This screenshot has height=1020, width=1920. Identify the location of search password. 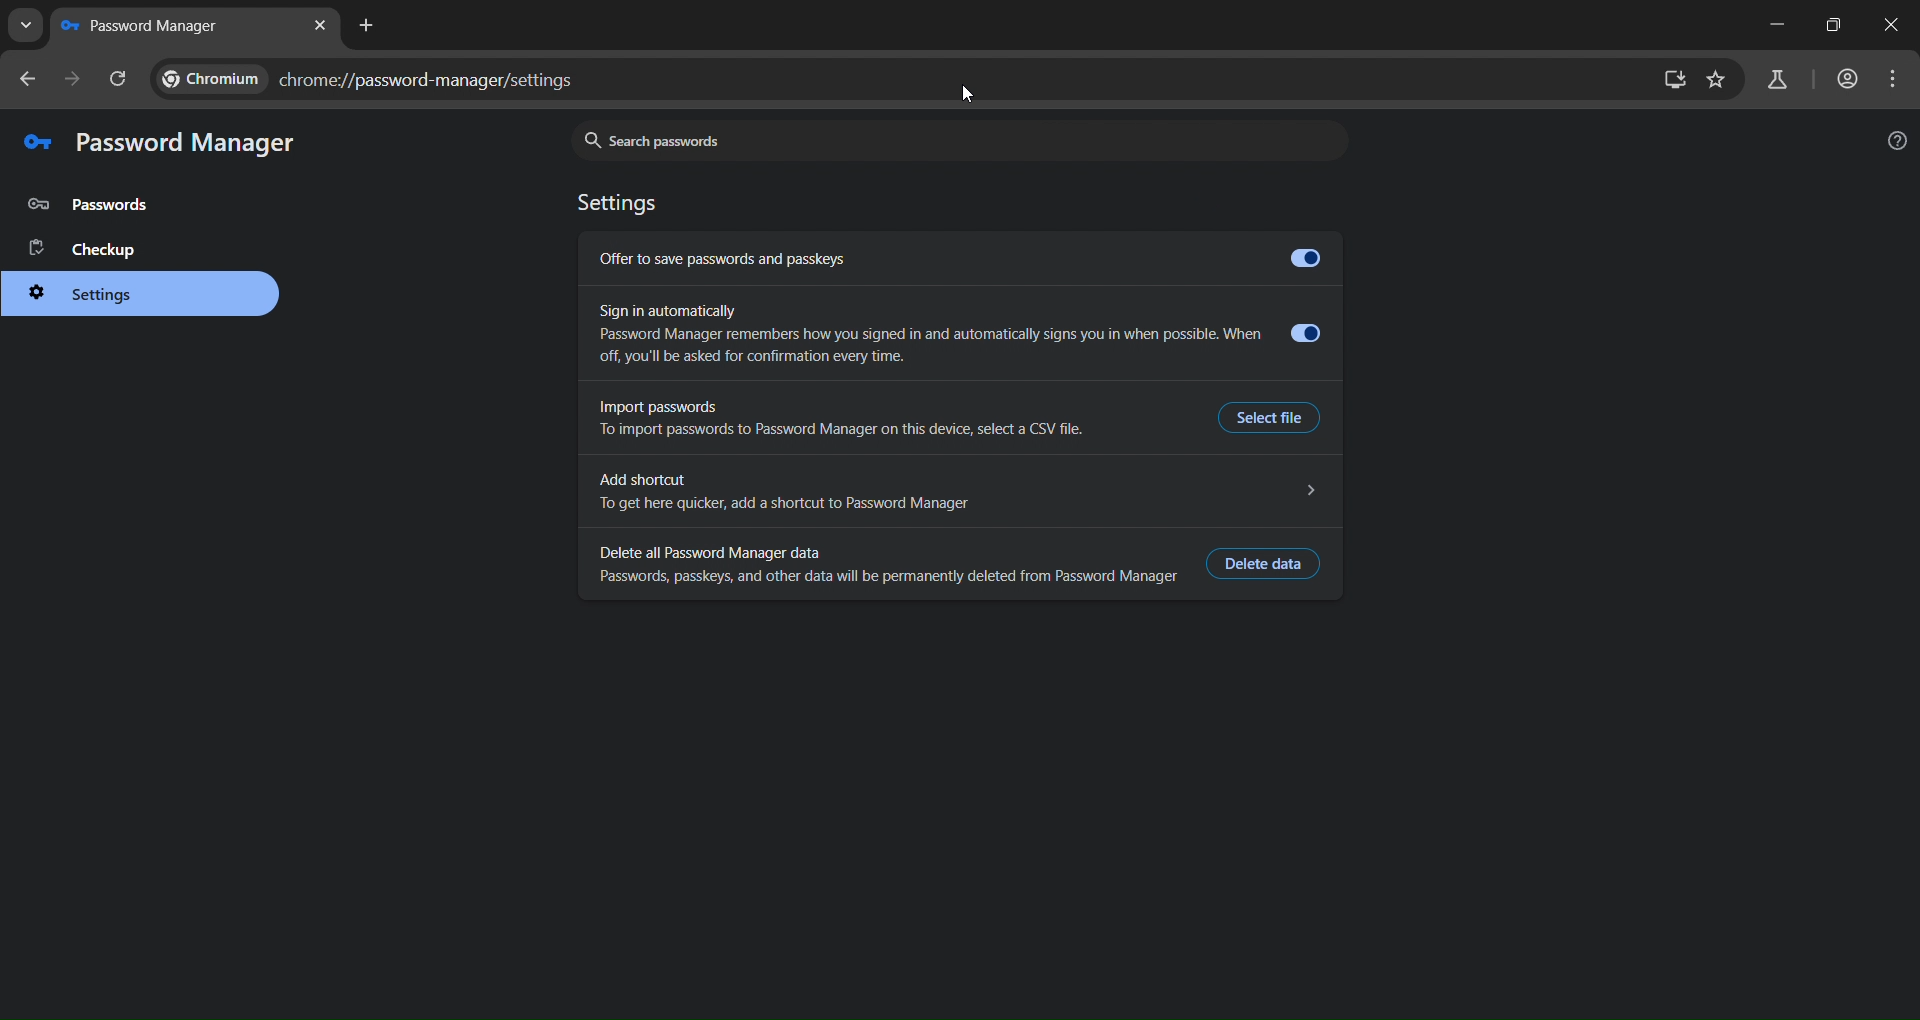
(963, 142).